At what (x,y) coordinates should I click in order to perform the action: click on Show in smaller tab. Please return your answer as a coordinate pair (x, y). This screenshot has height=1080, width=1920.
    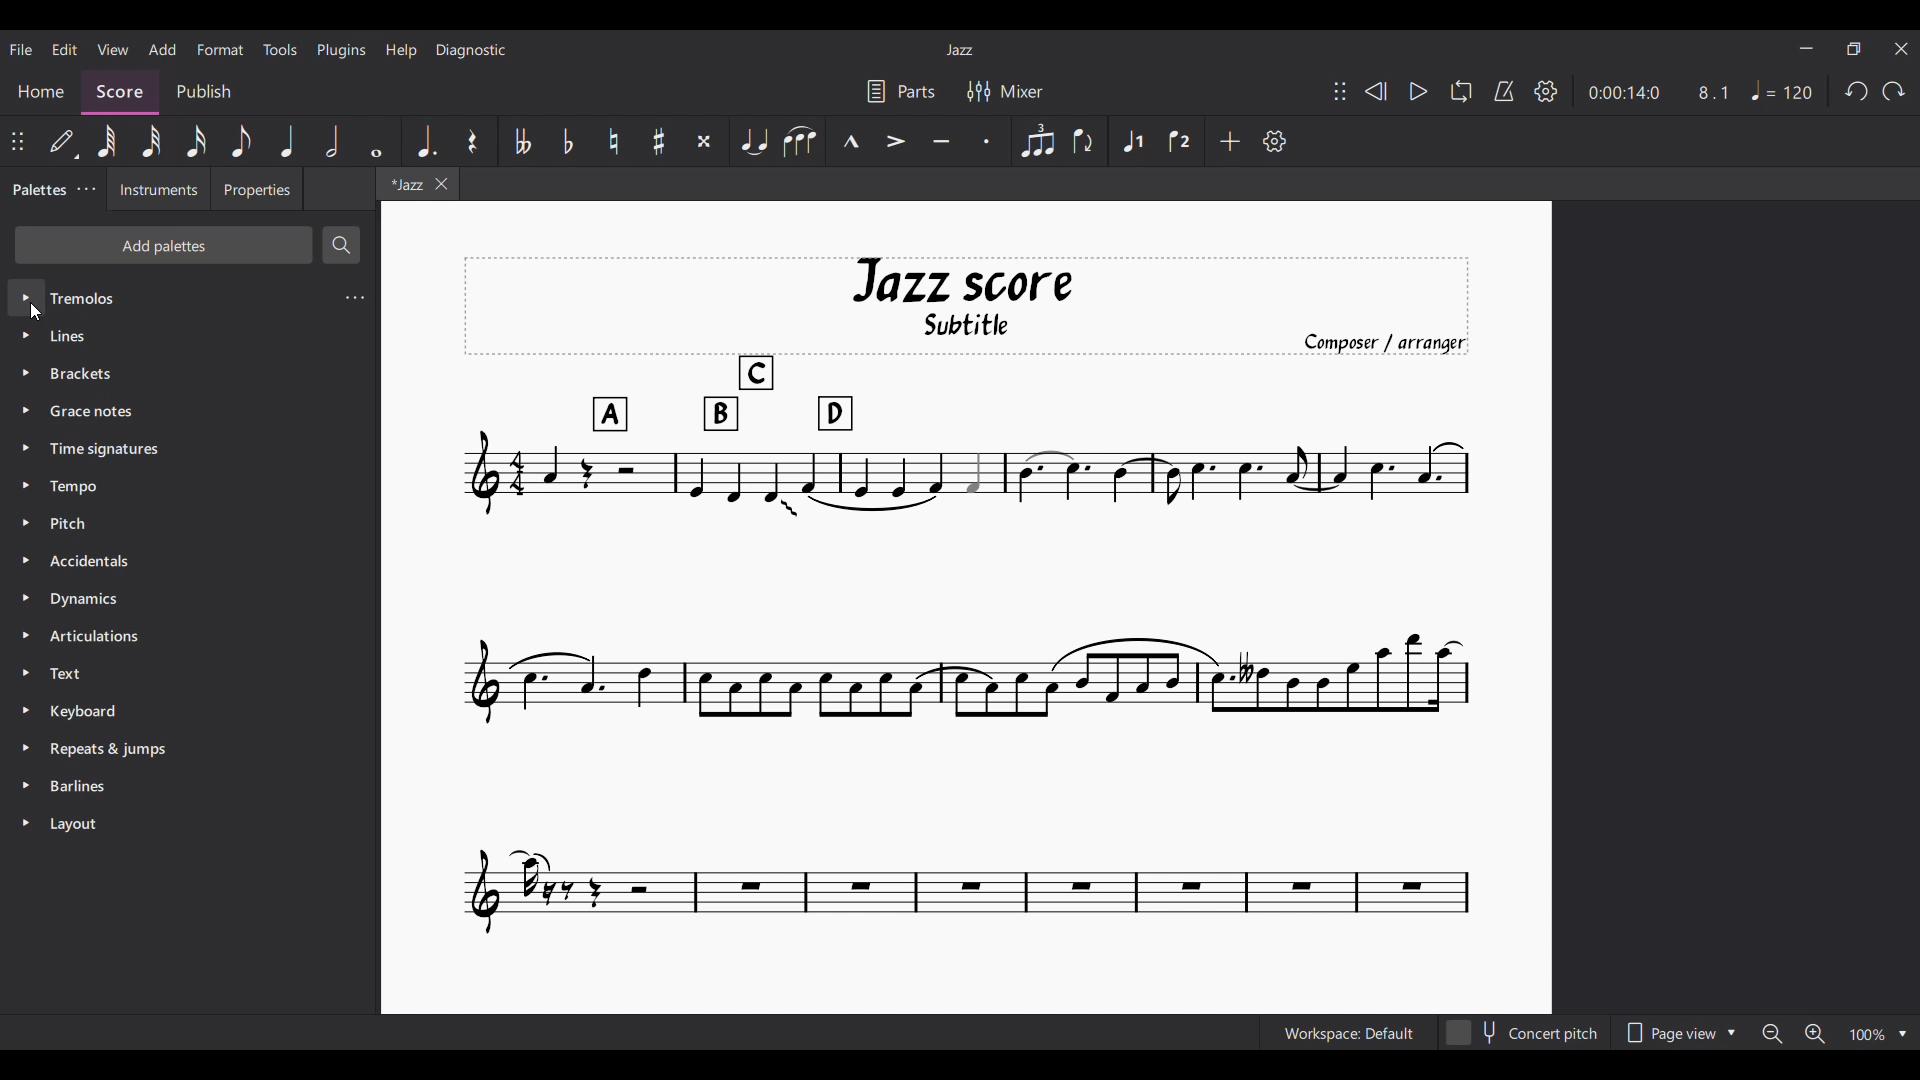
    Looking at the image, I should click on (1854, 48).